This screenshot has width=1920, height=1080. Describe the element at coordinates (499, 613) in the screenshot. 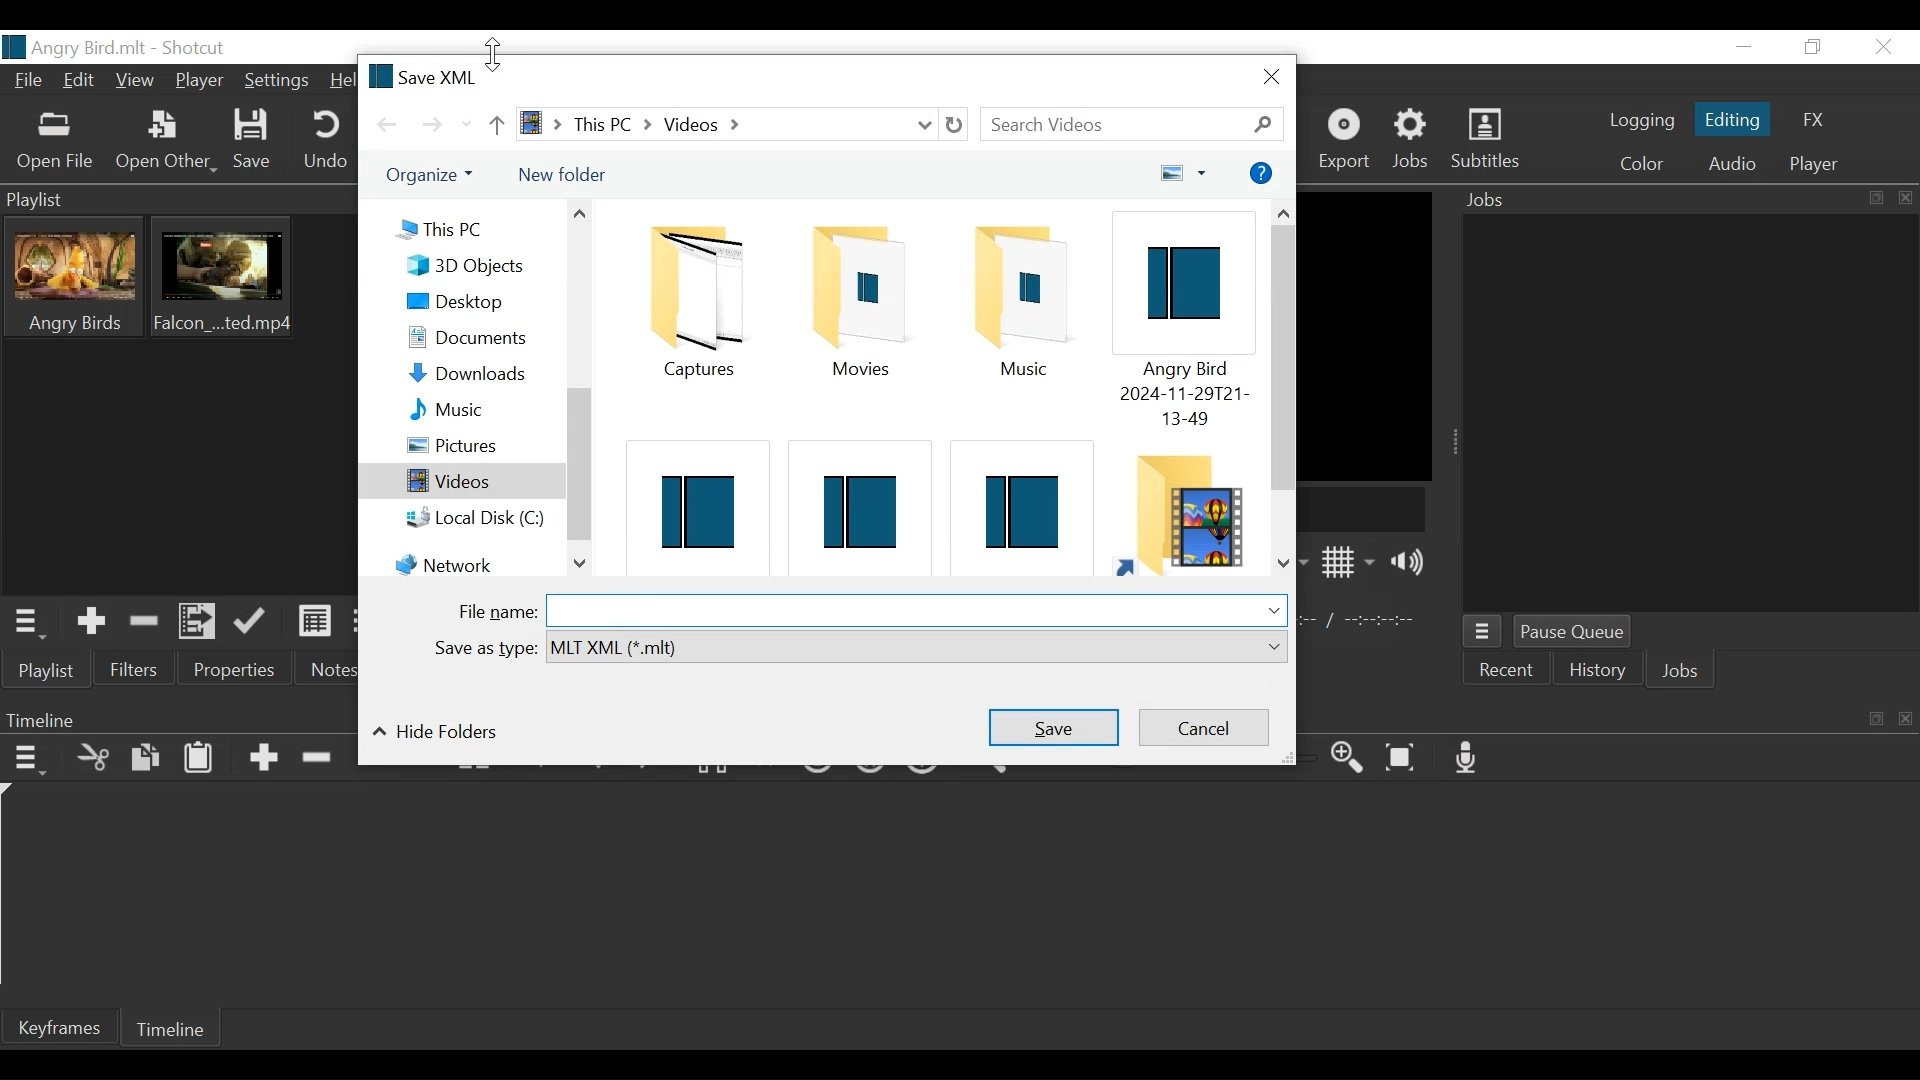

I see `File name` at that location.